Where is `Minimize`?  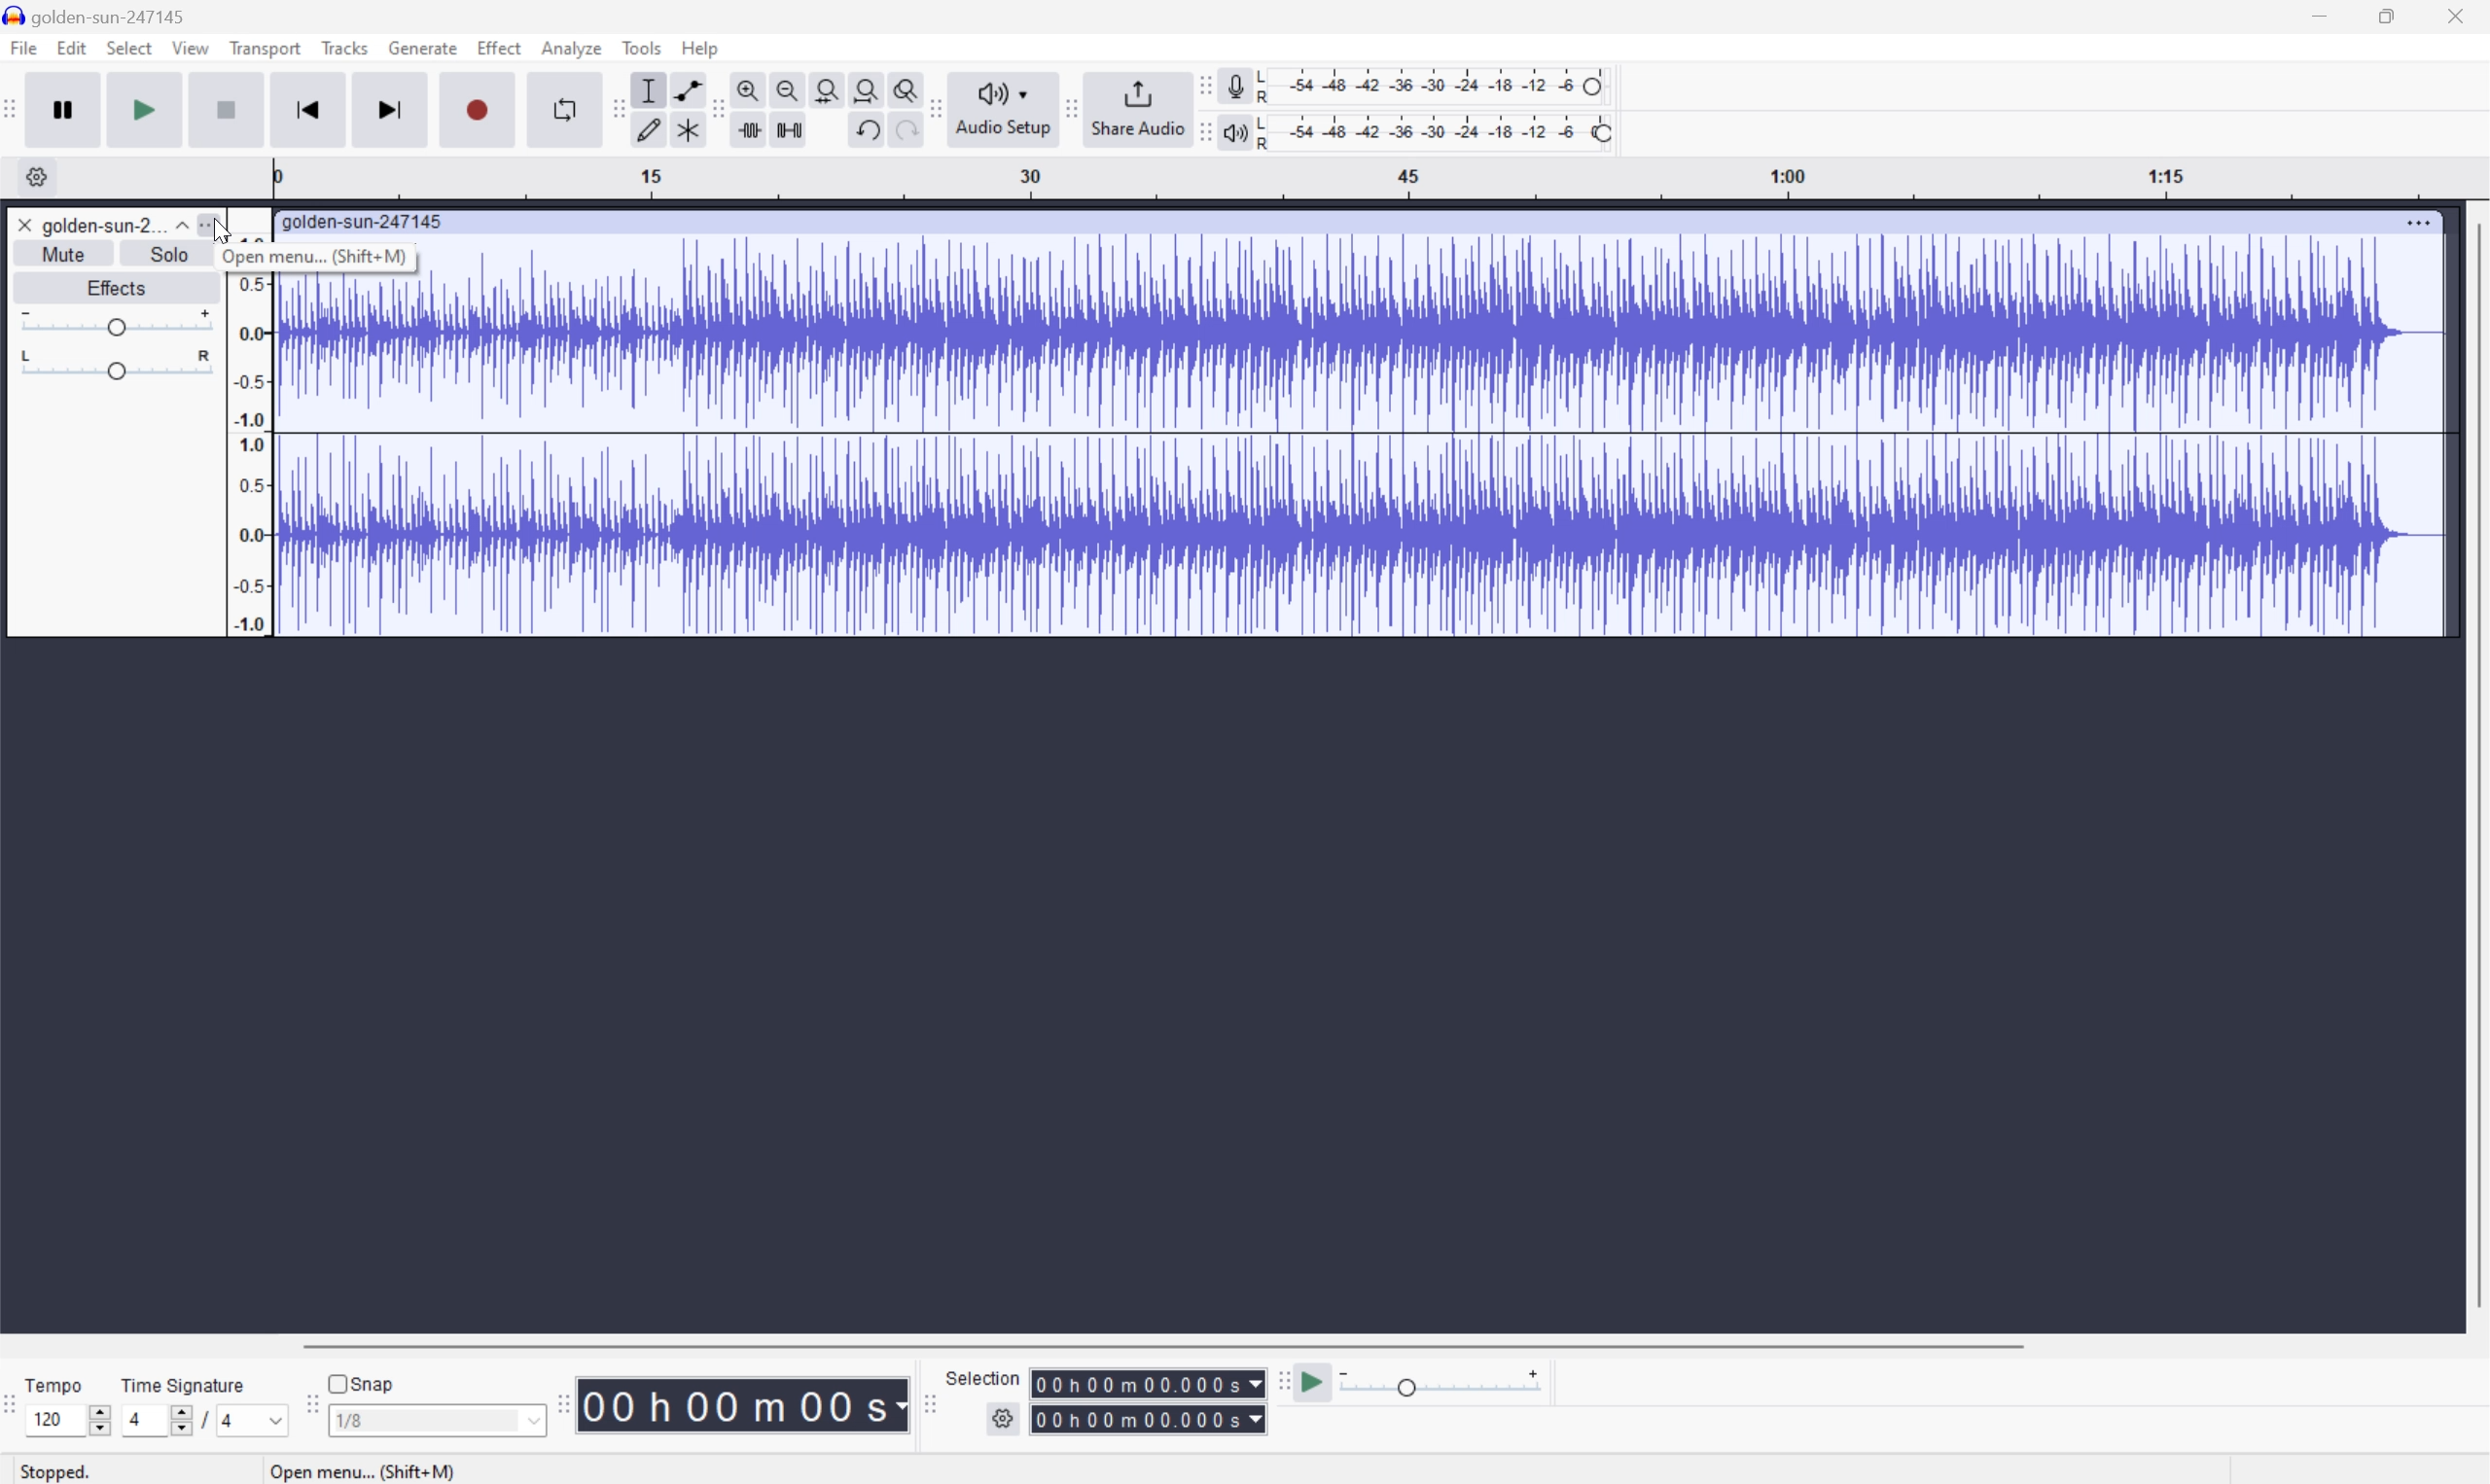 Minimize is located at coordinates (2321, 17).